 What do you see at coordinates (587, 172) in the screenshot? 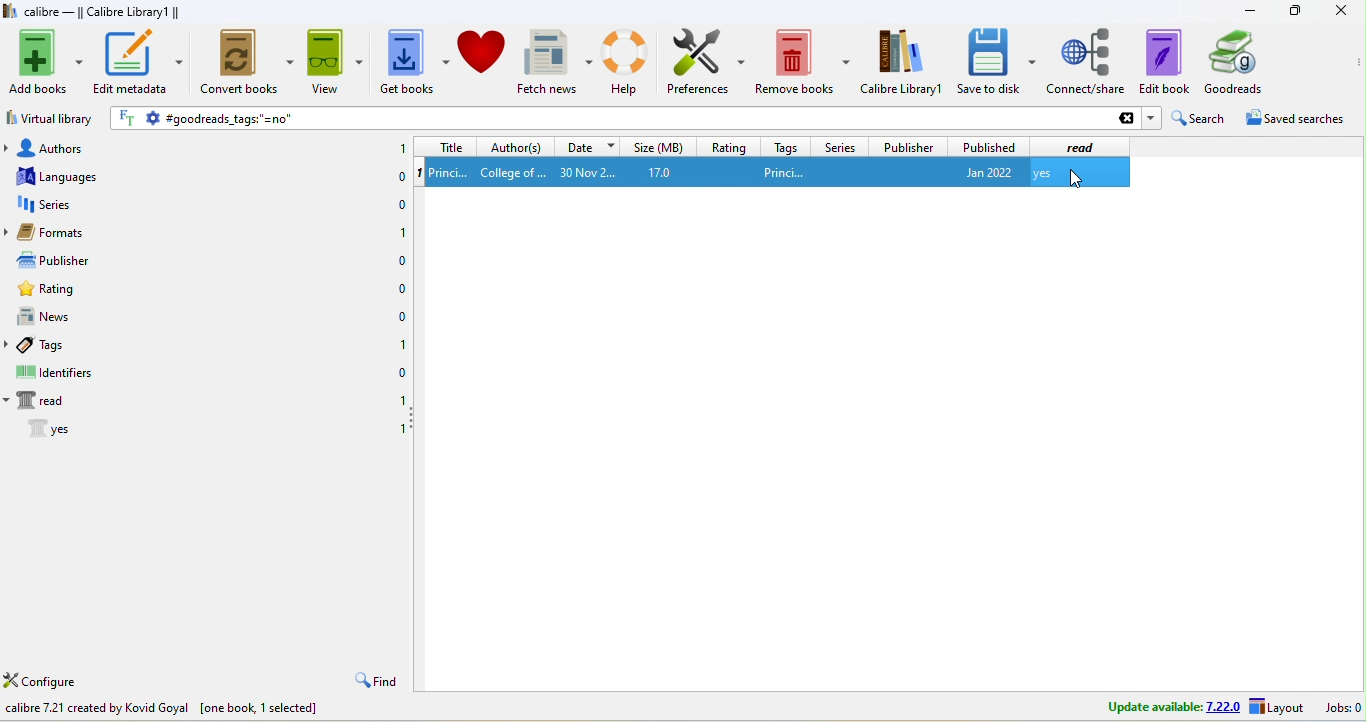
I see `30 nov 2` at bounding box center [587, 172].